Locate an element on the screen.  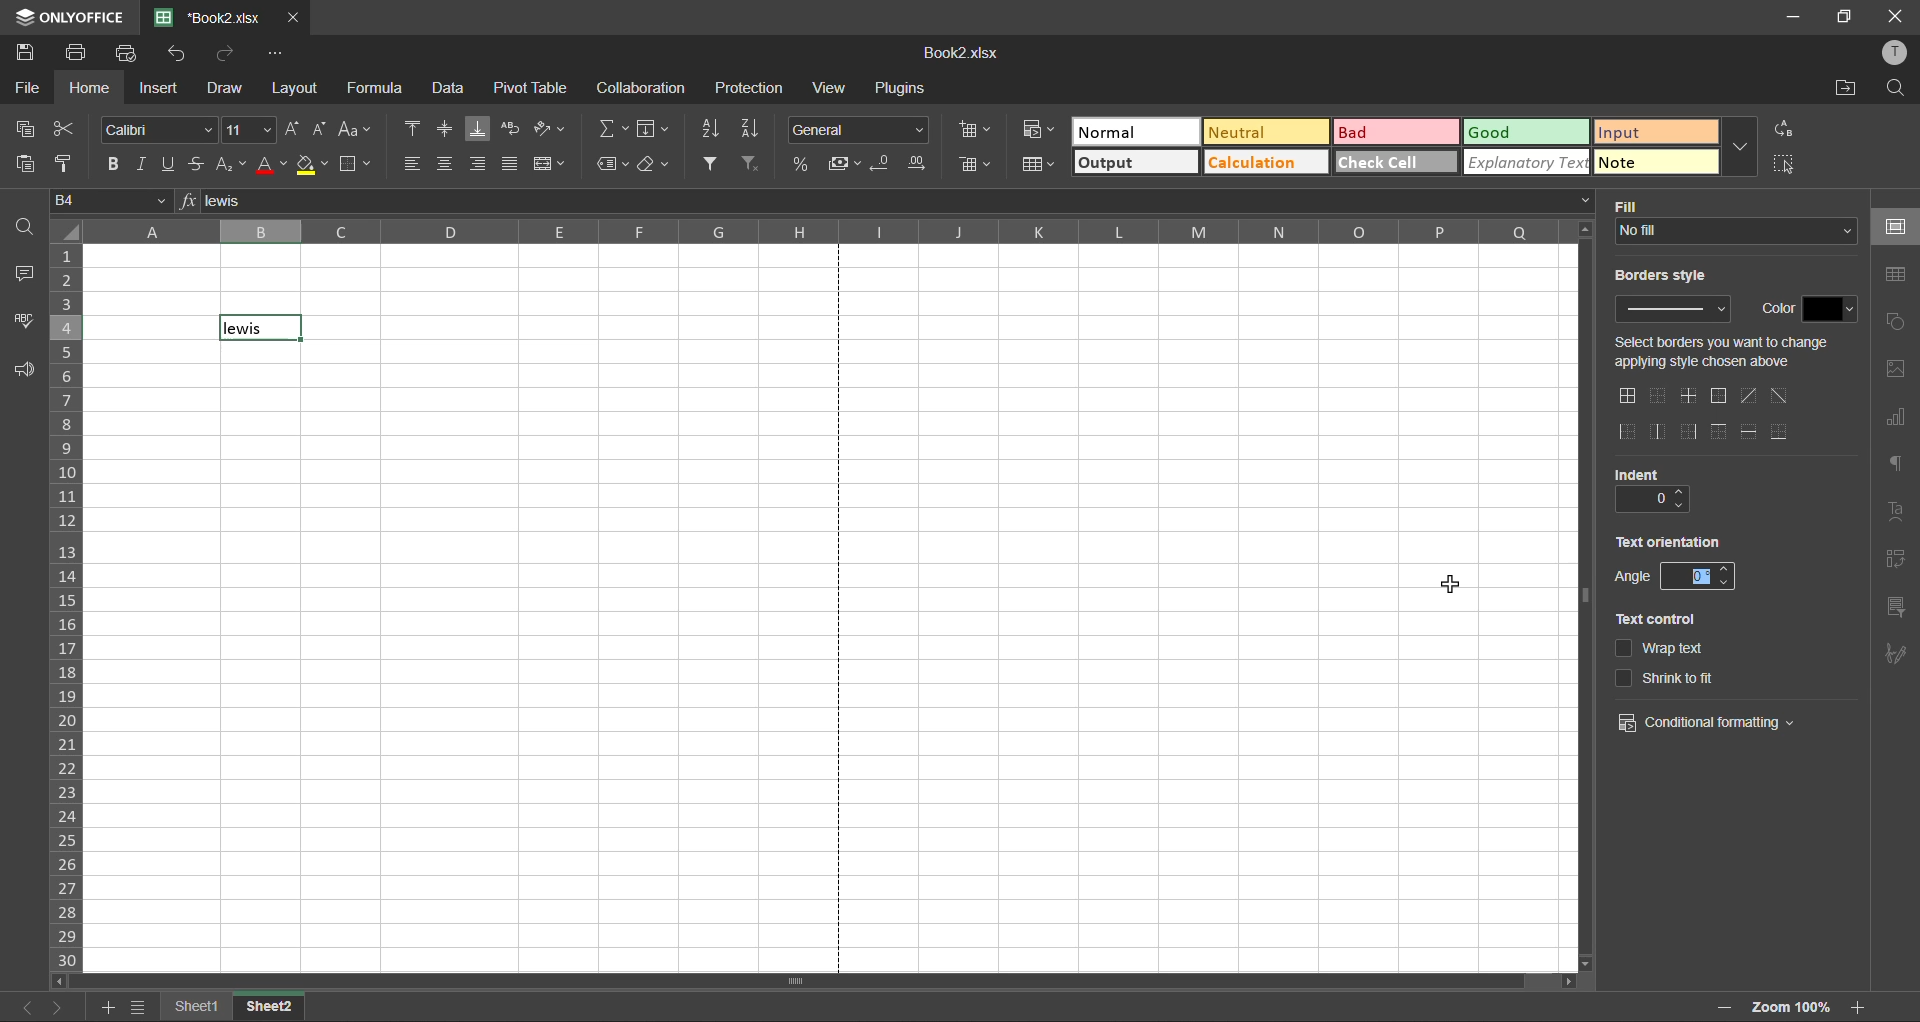
increment size is located at coordinates (292, 131).